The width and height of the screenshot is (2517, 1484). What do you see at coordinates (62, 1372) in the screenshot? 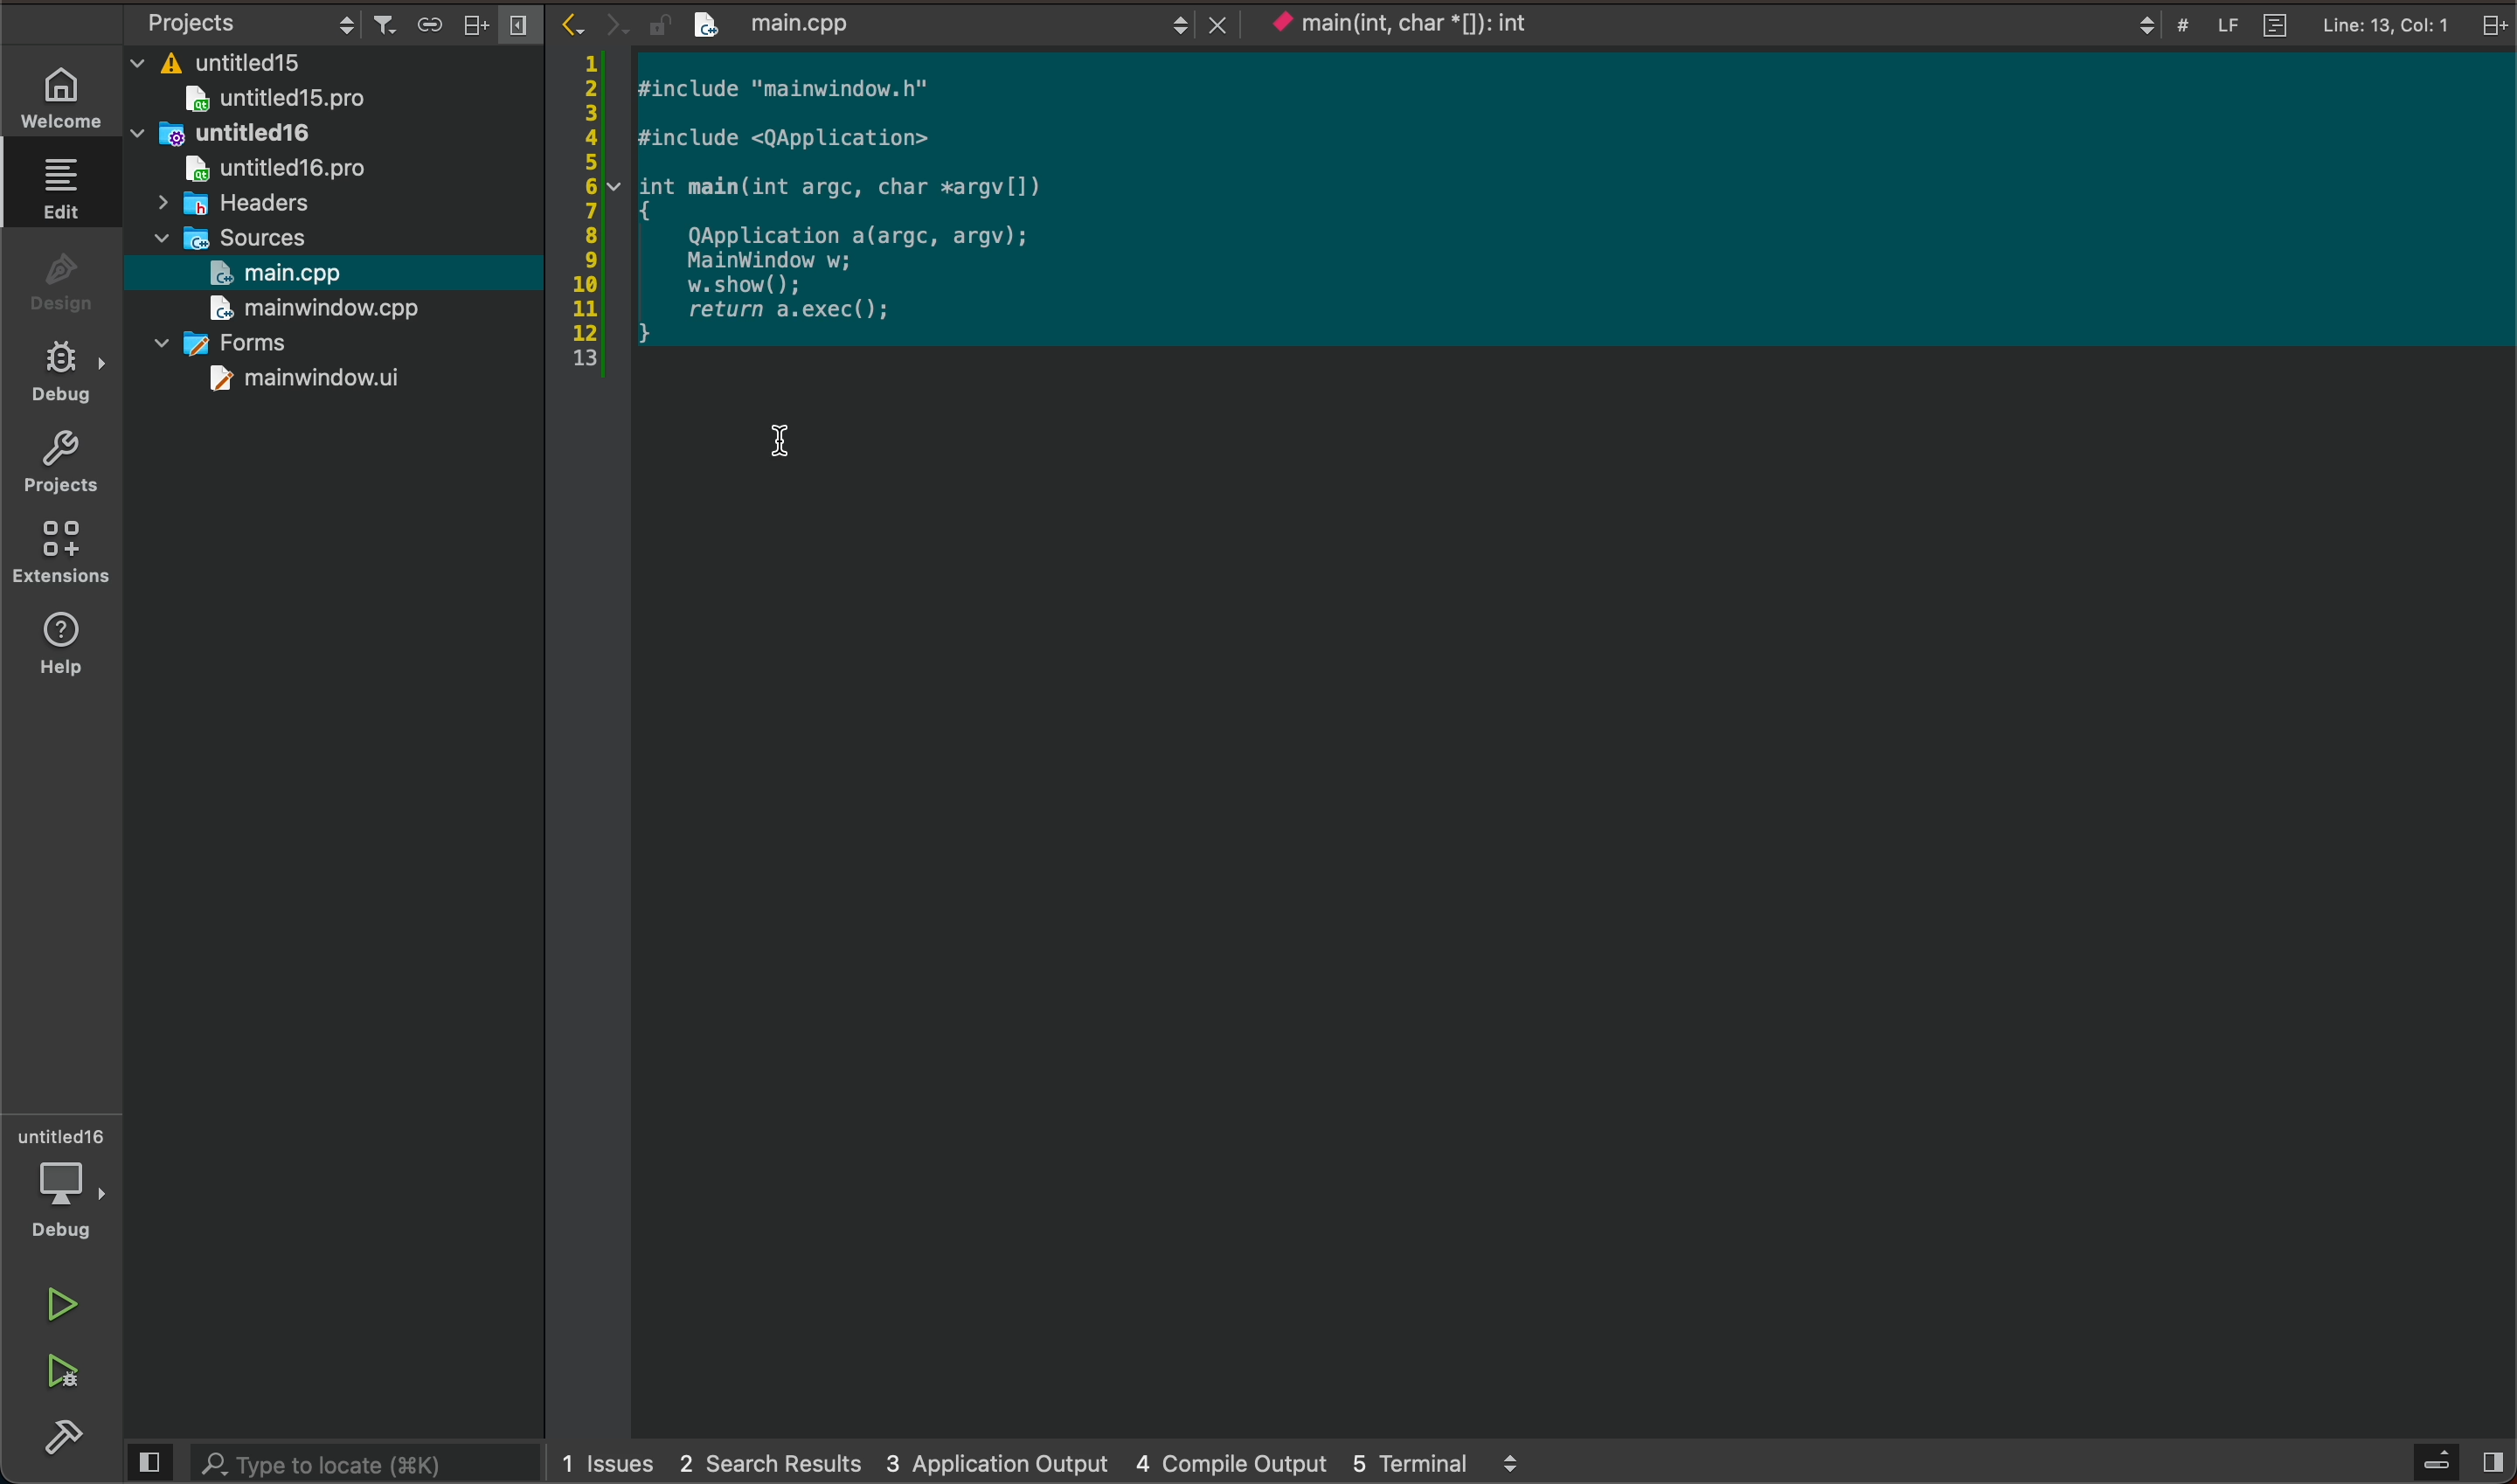
I see `run and build` at bounding box center [62, 1372].